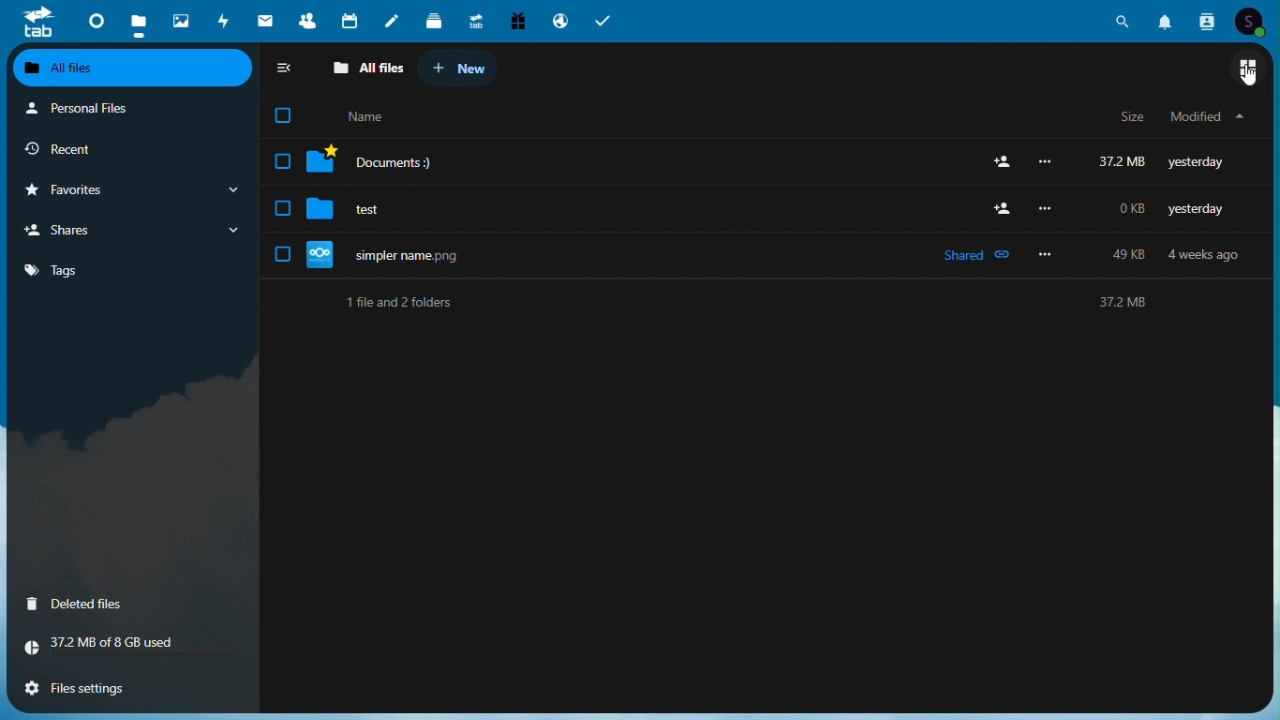 This screenshot has width=1280, height=720. What do you see at coordinates (136, 229) in the screenshot?
I see `Share` at bounding box center [136, 229].